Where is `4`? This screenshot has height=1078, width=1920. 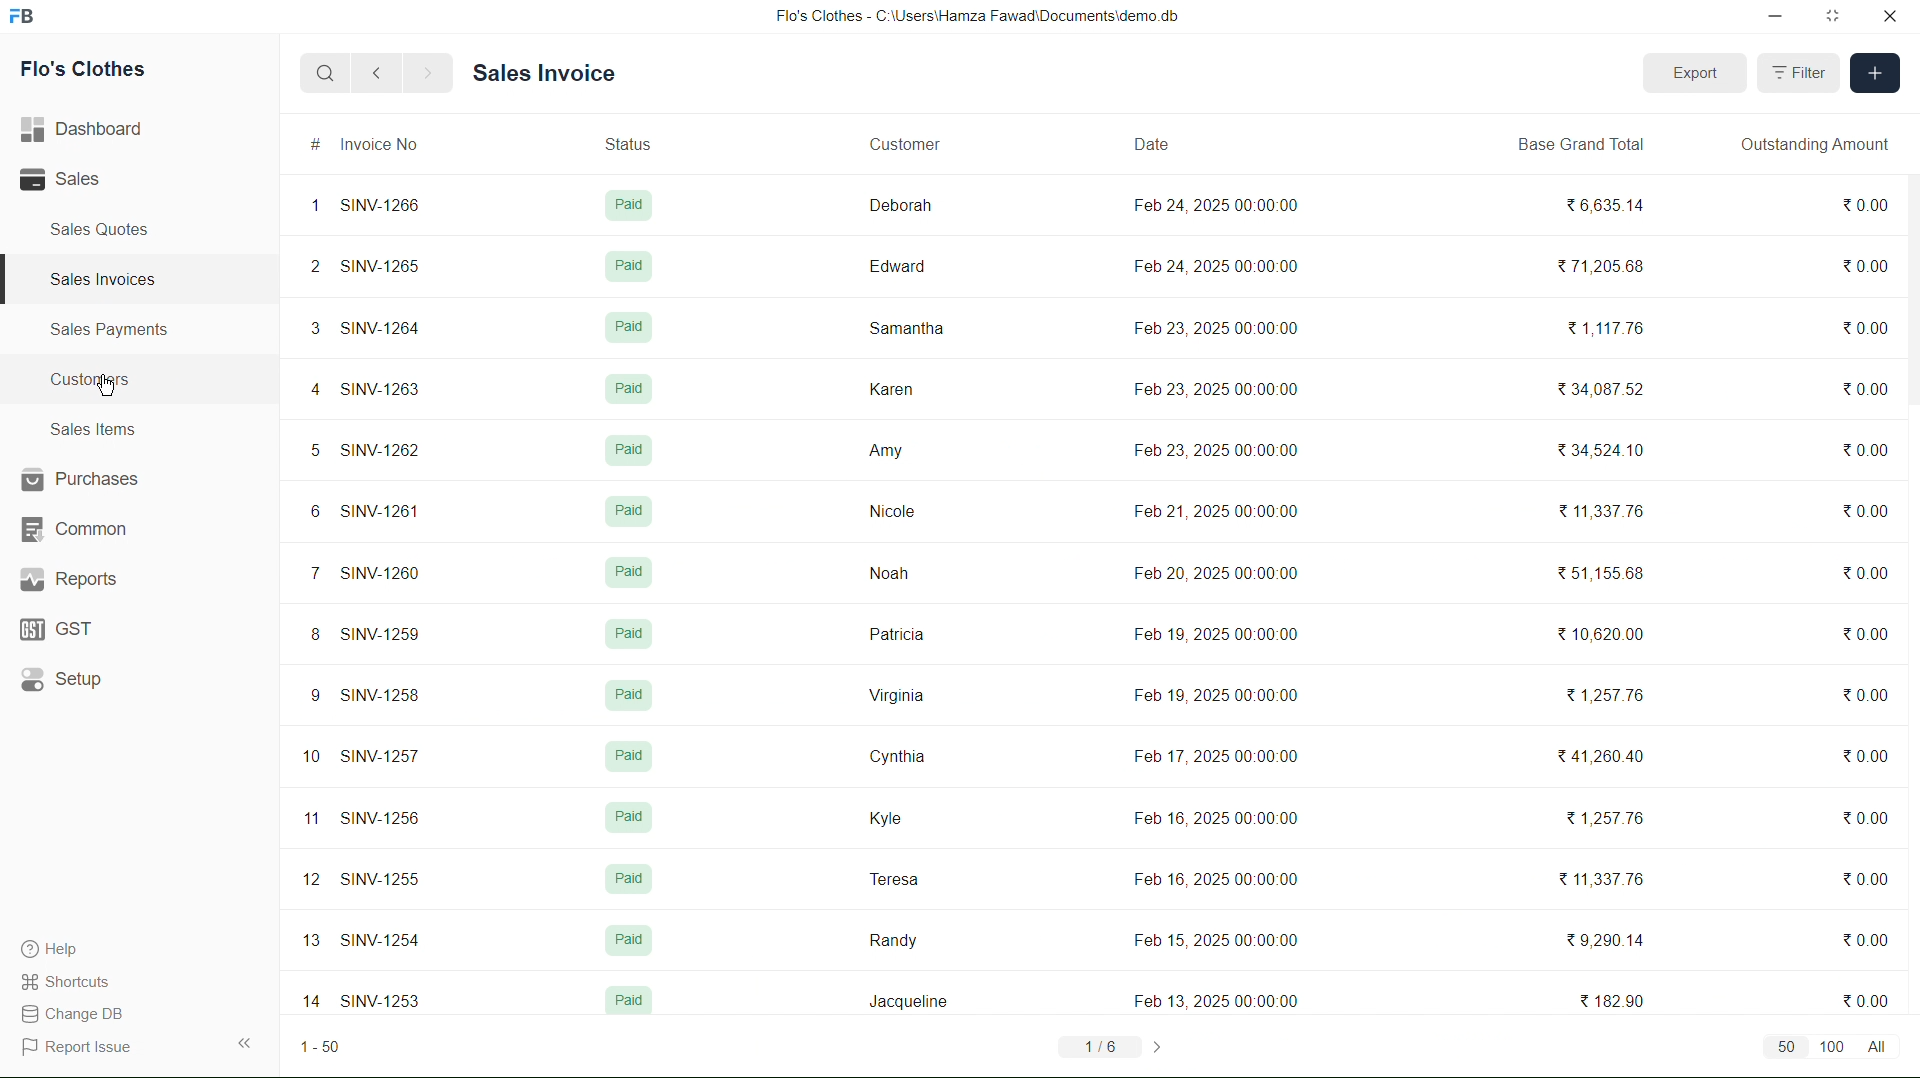
4 is located at coordinates (305, 385).